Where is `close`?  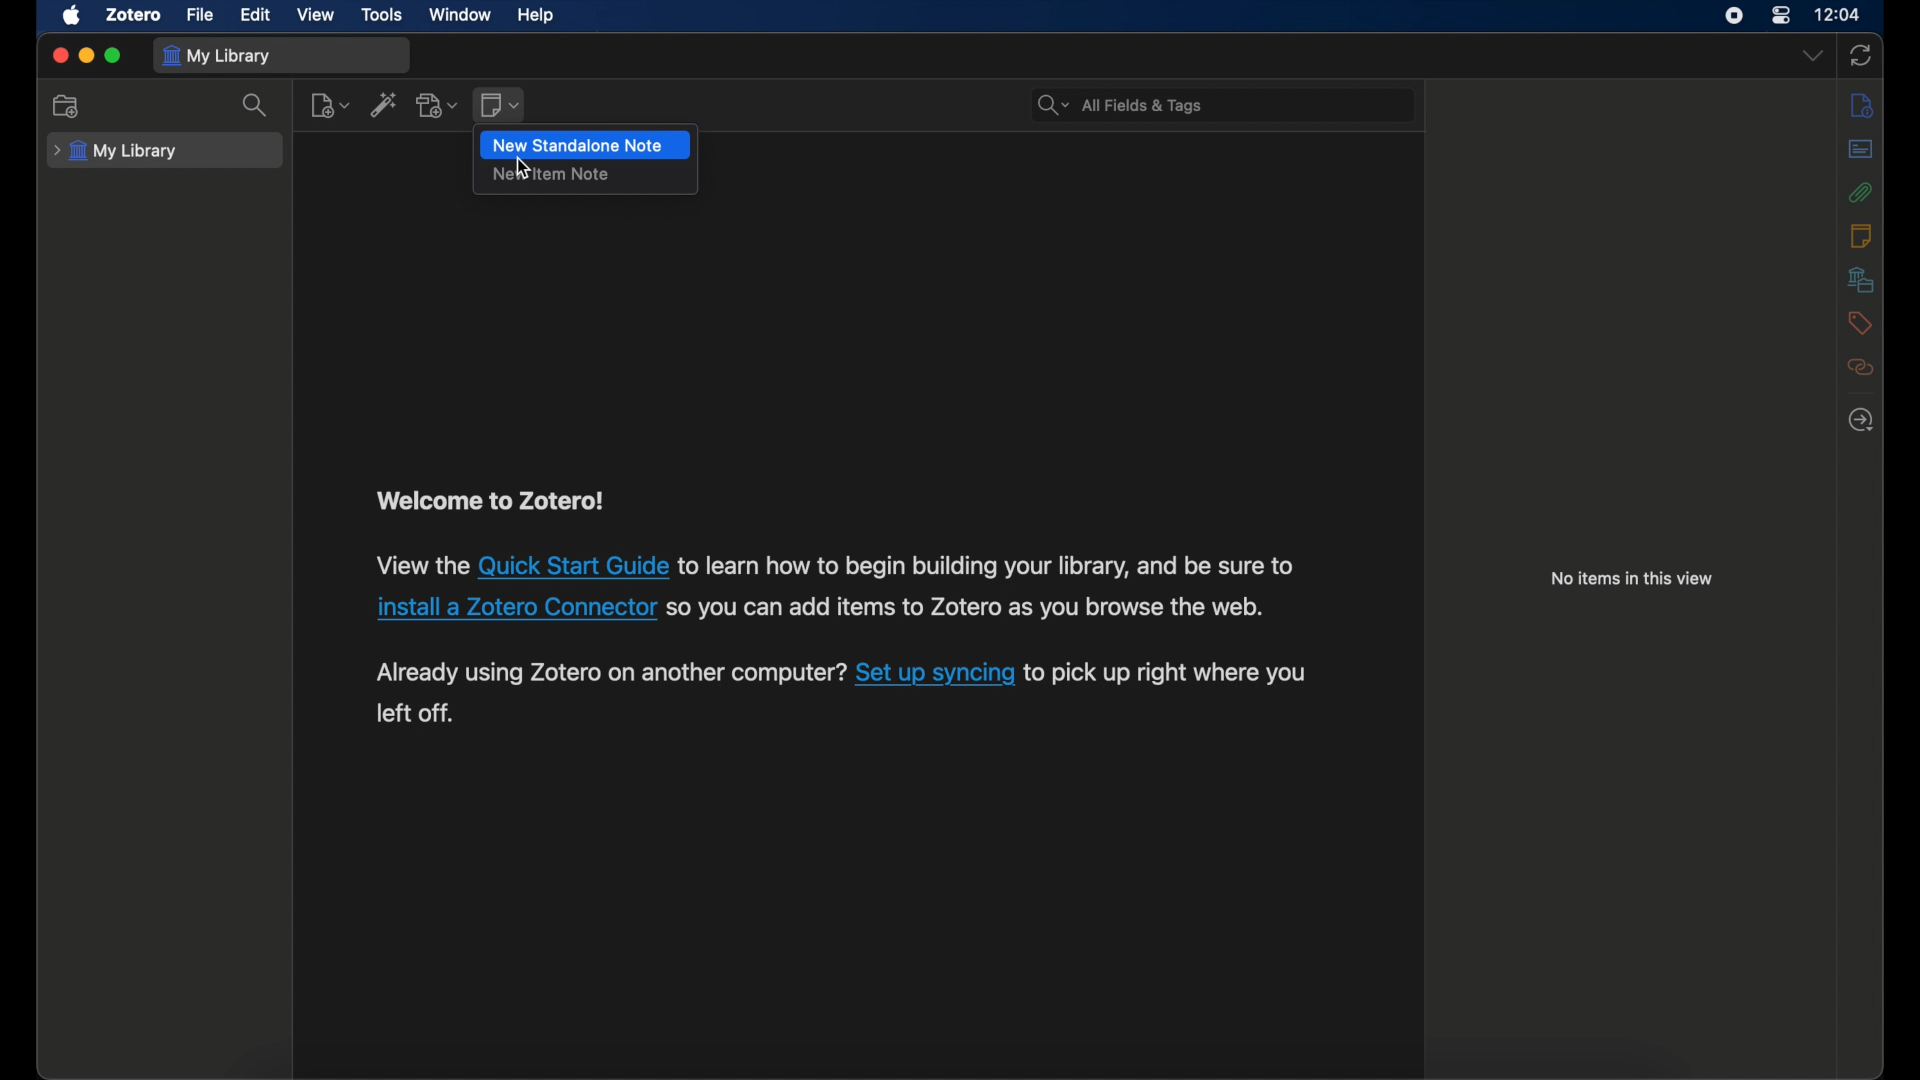 close is located at coordinates (60, 56).